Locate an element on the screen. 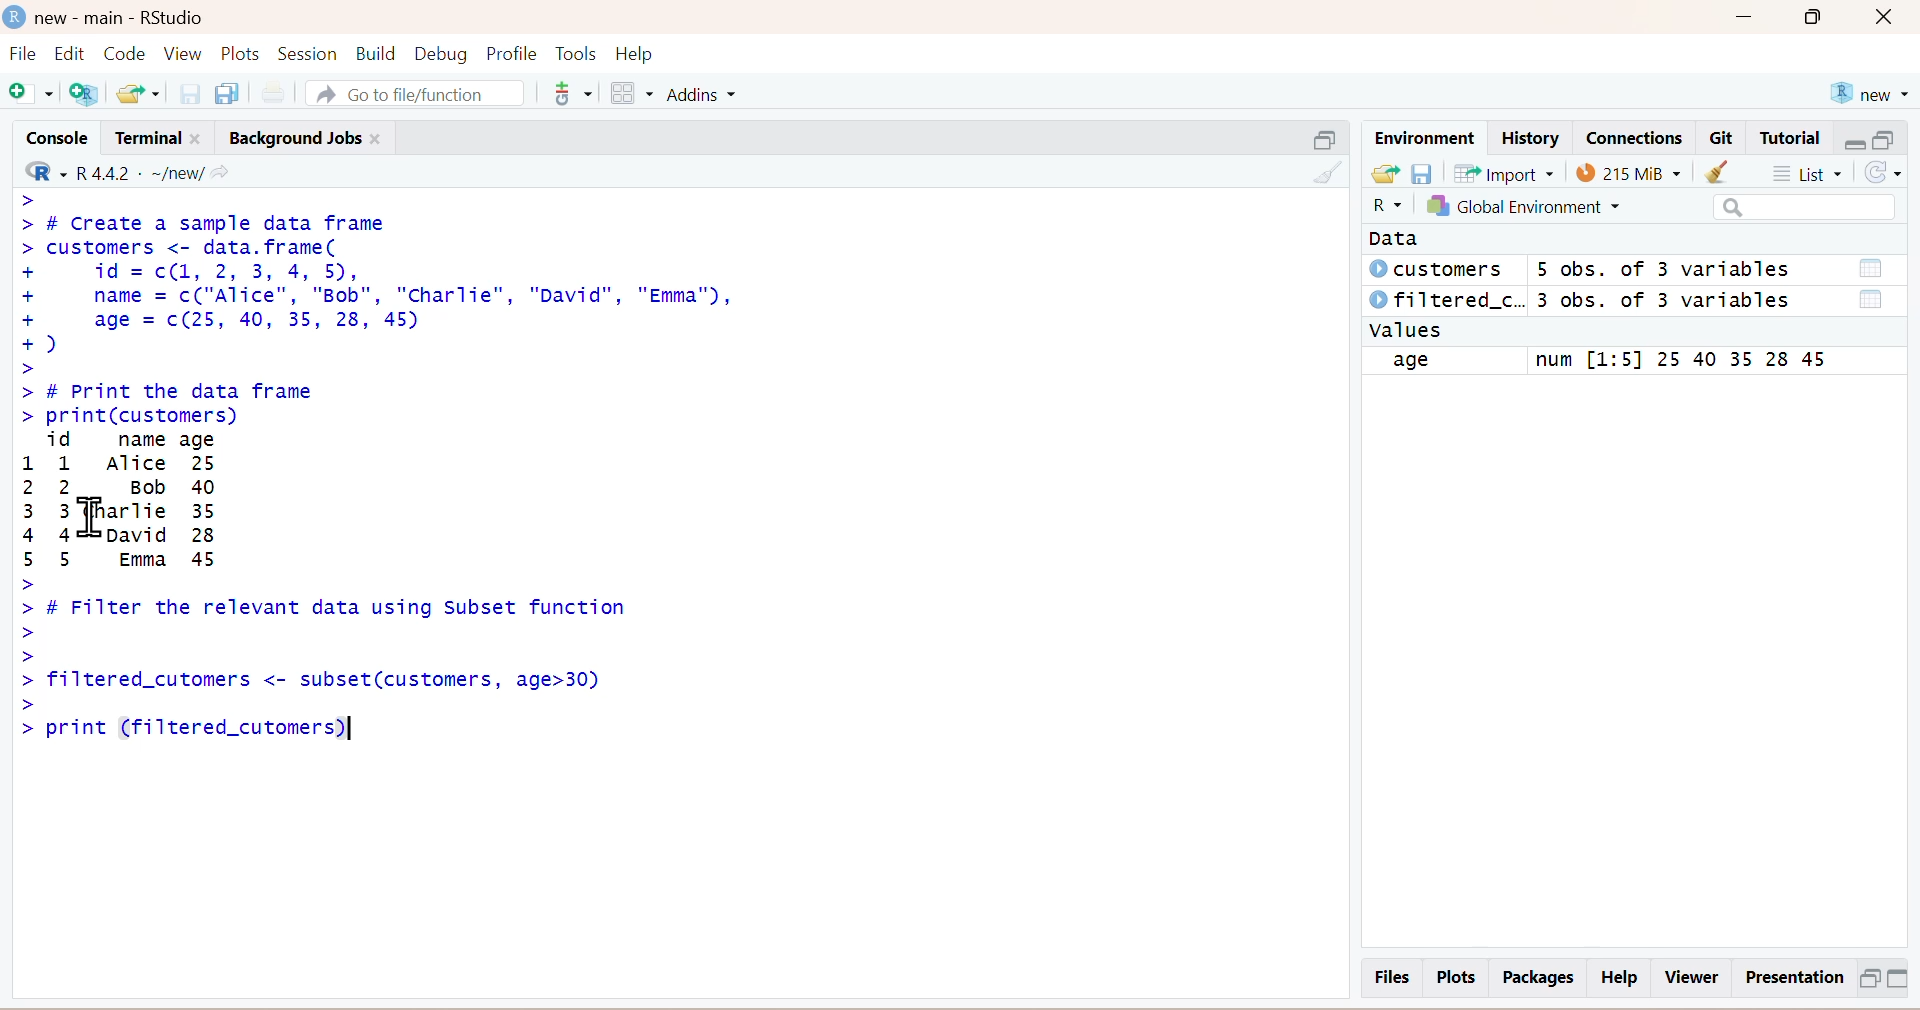 The image size is (1920, 1010). A Go to file/function is located at coordinates (411, 91).